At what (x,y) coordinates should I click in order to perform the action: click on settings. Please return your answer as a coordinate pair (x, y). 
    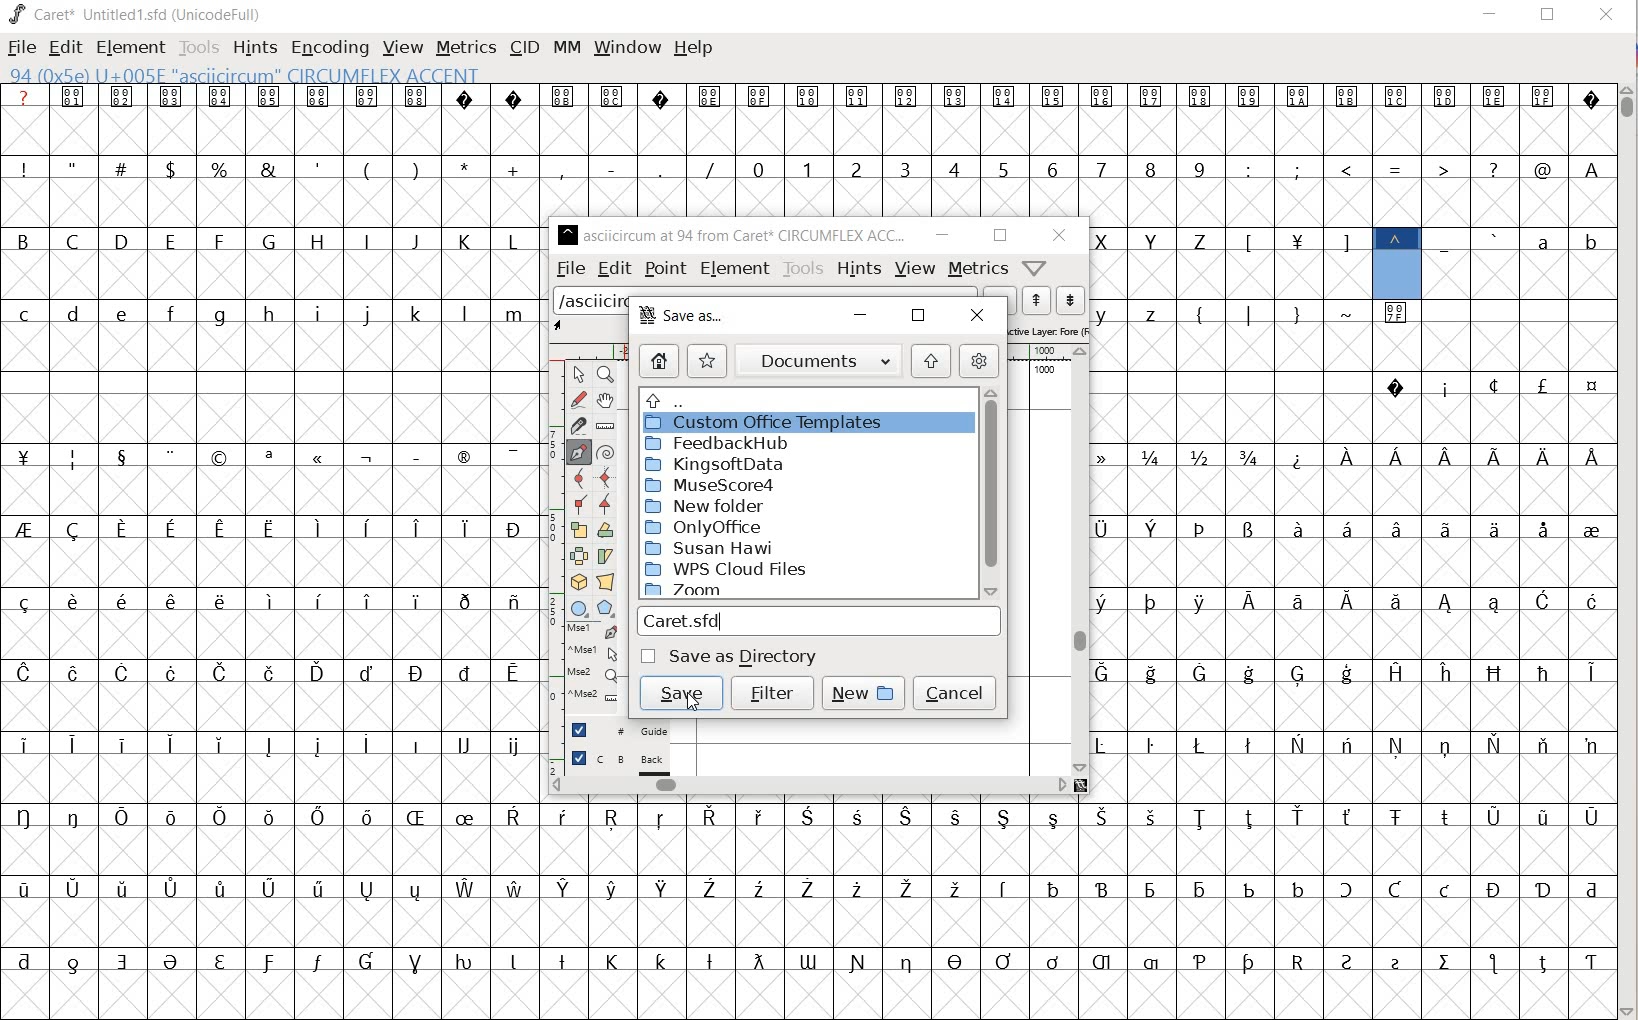
    Looking at the image, I should click on (979, 361).